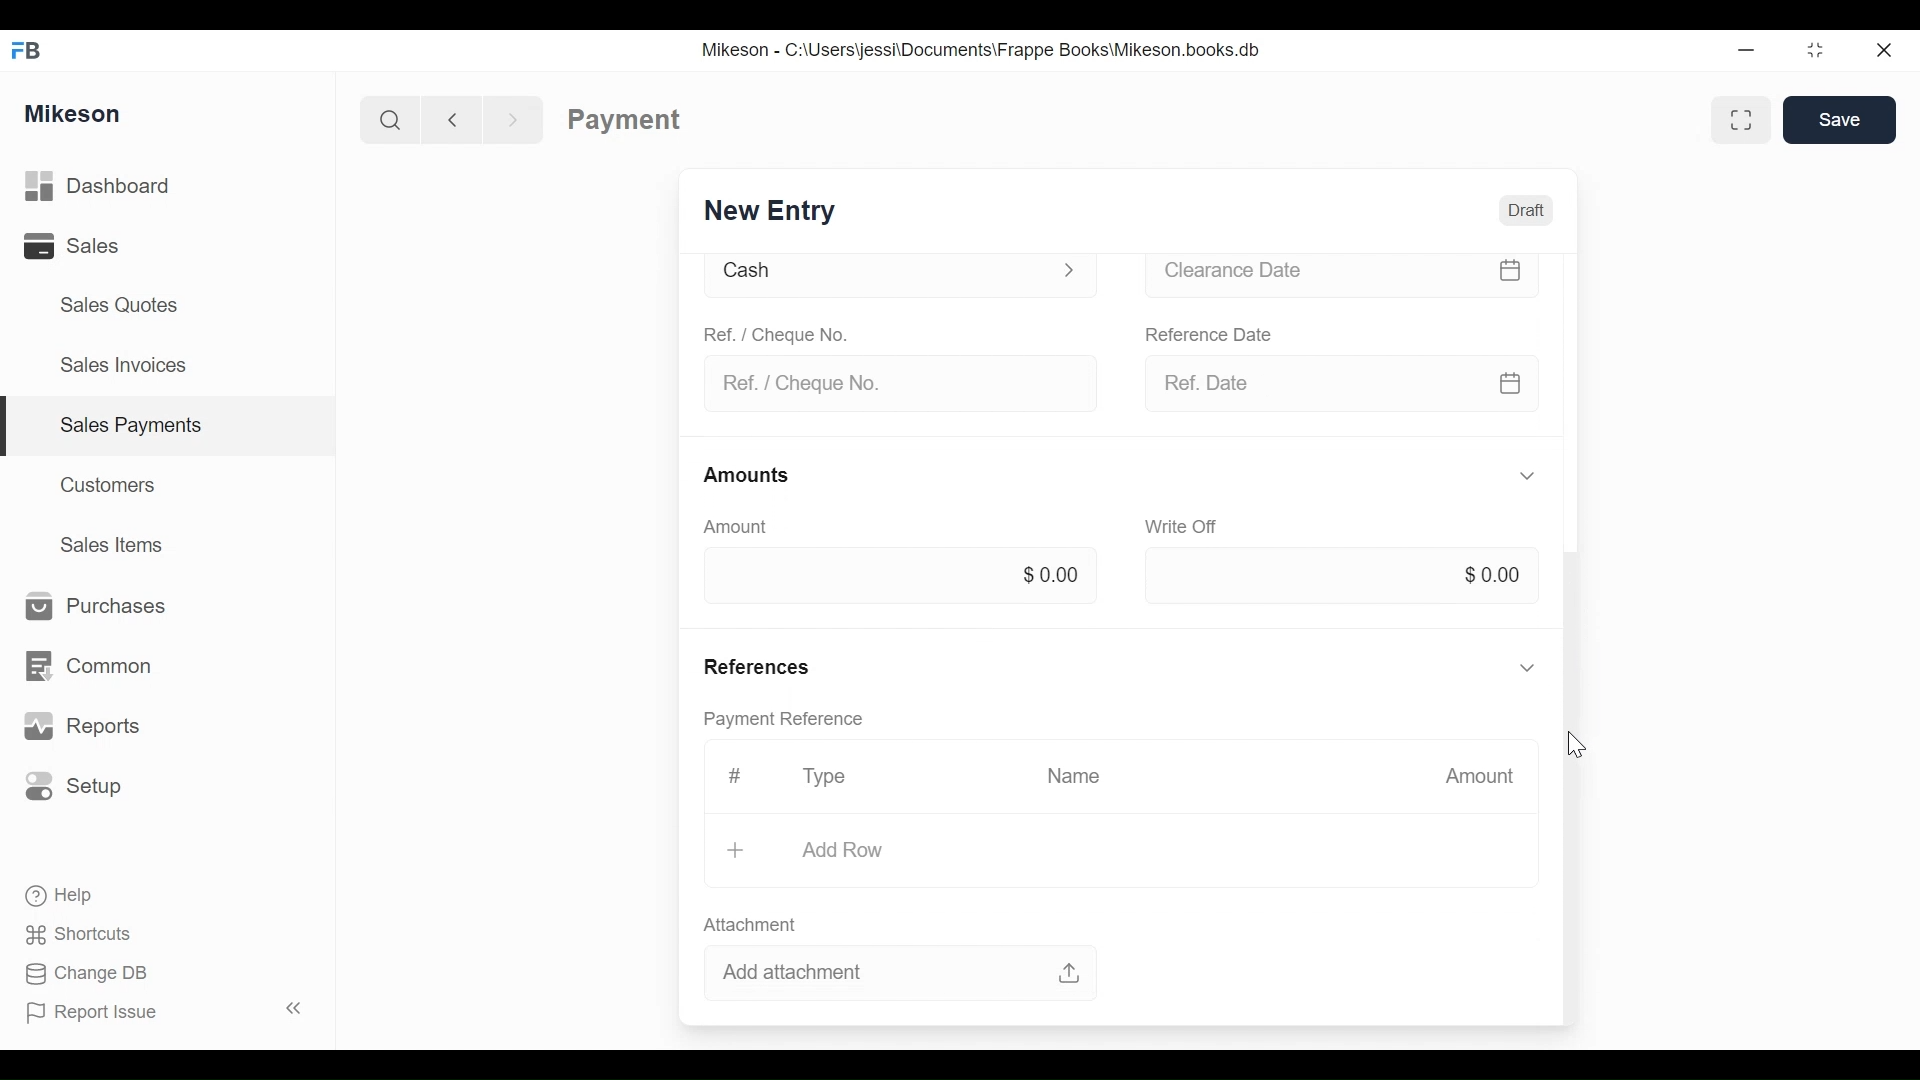 This screenshot has height=1080, width=1920. I want to click on Payment reference, so click(789, 721).